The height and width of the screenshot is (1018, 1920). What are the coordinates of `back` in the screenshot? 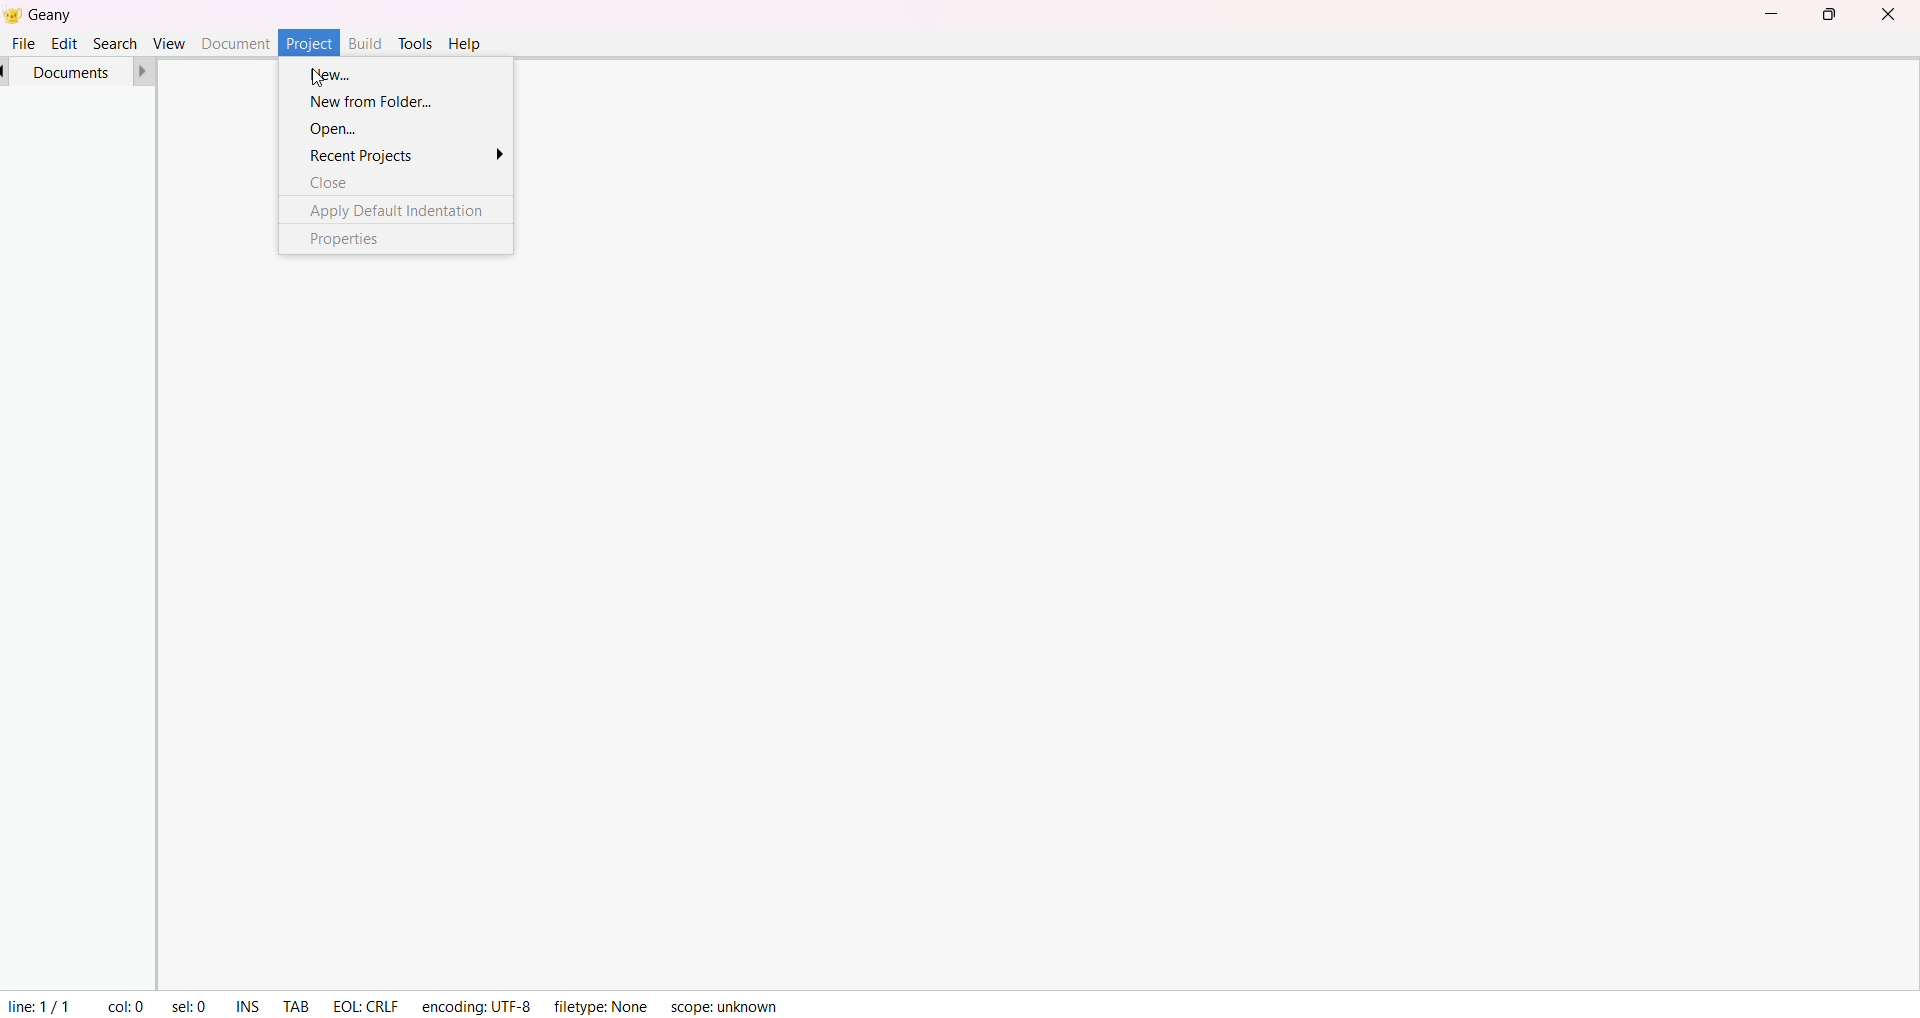 It's located at (6, 71).